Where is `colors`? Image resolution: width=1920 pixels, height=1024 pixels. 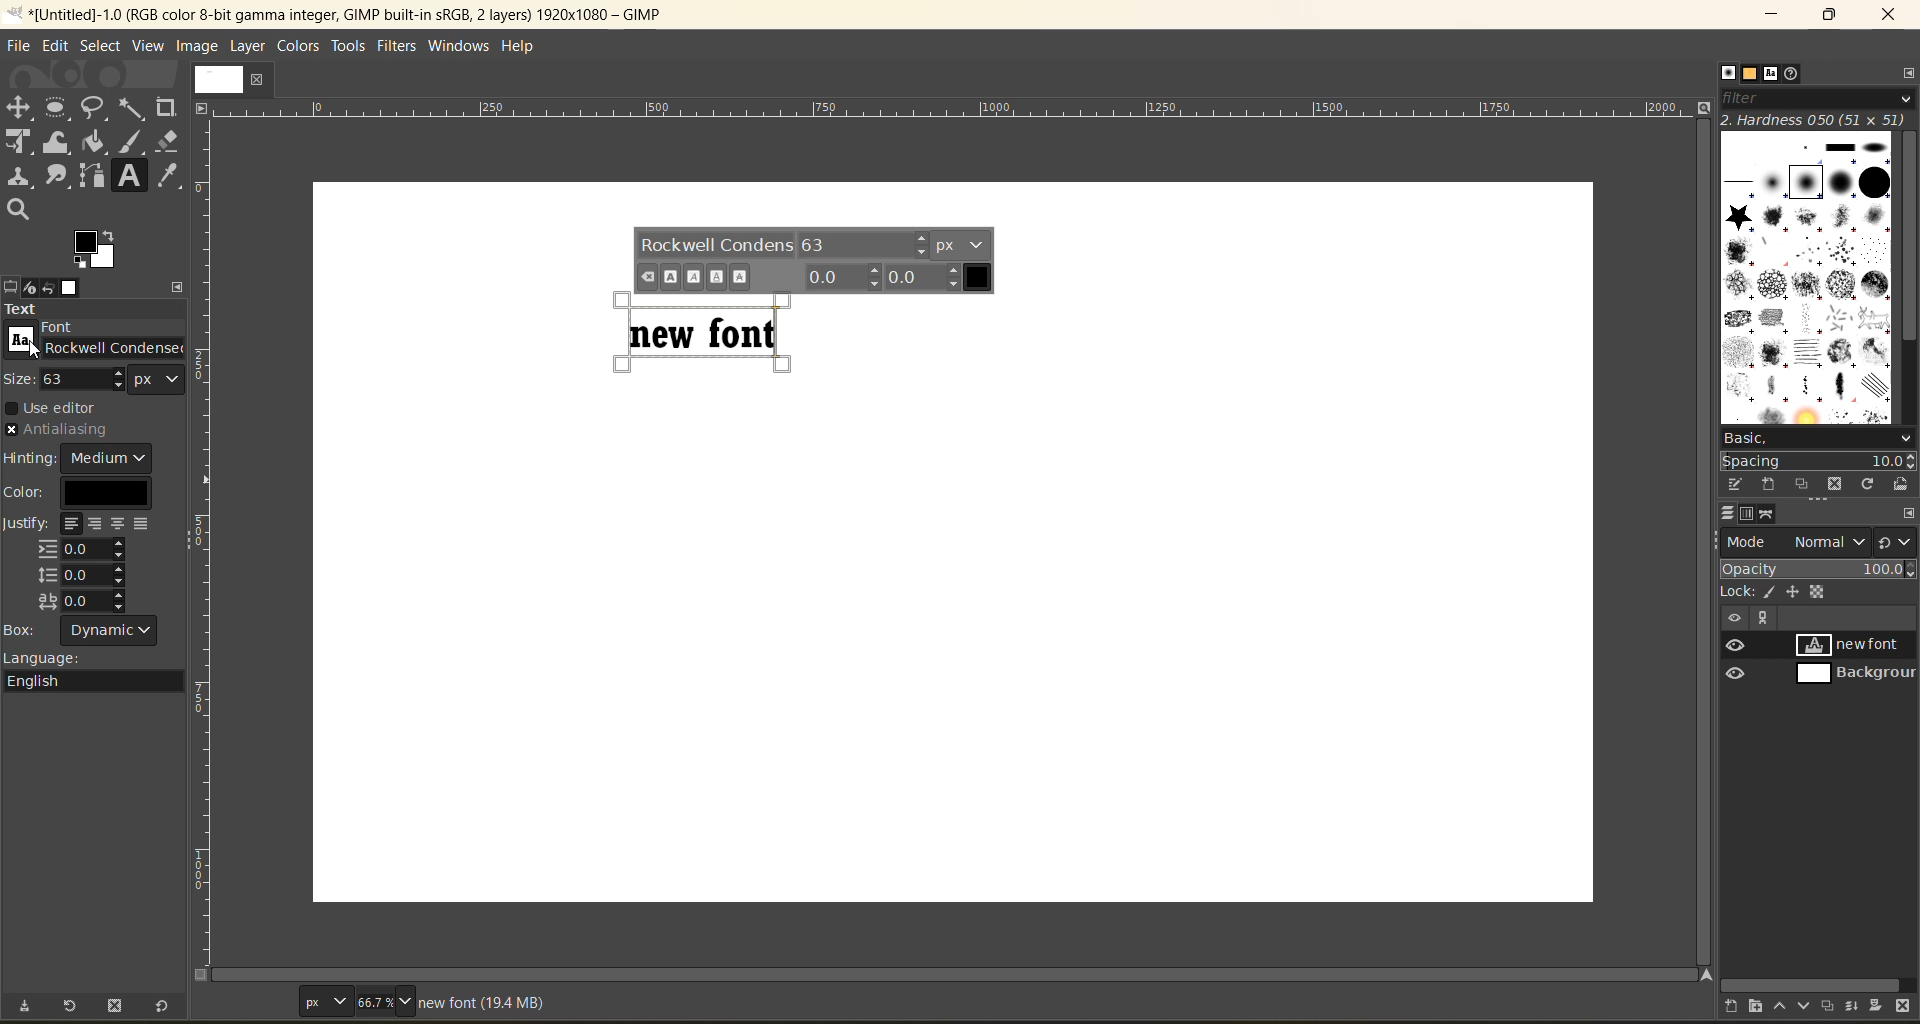 colors is located at coordinates (299, 48).